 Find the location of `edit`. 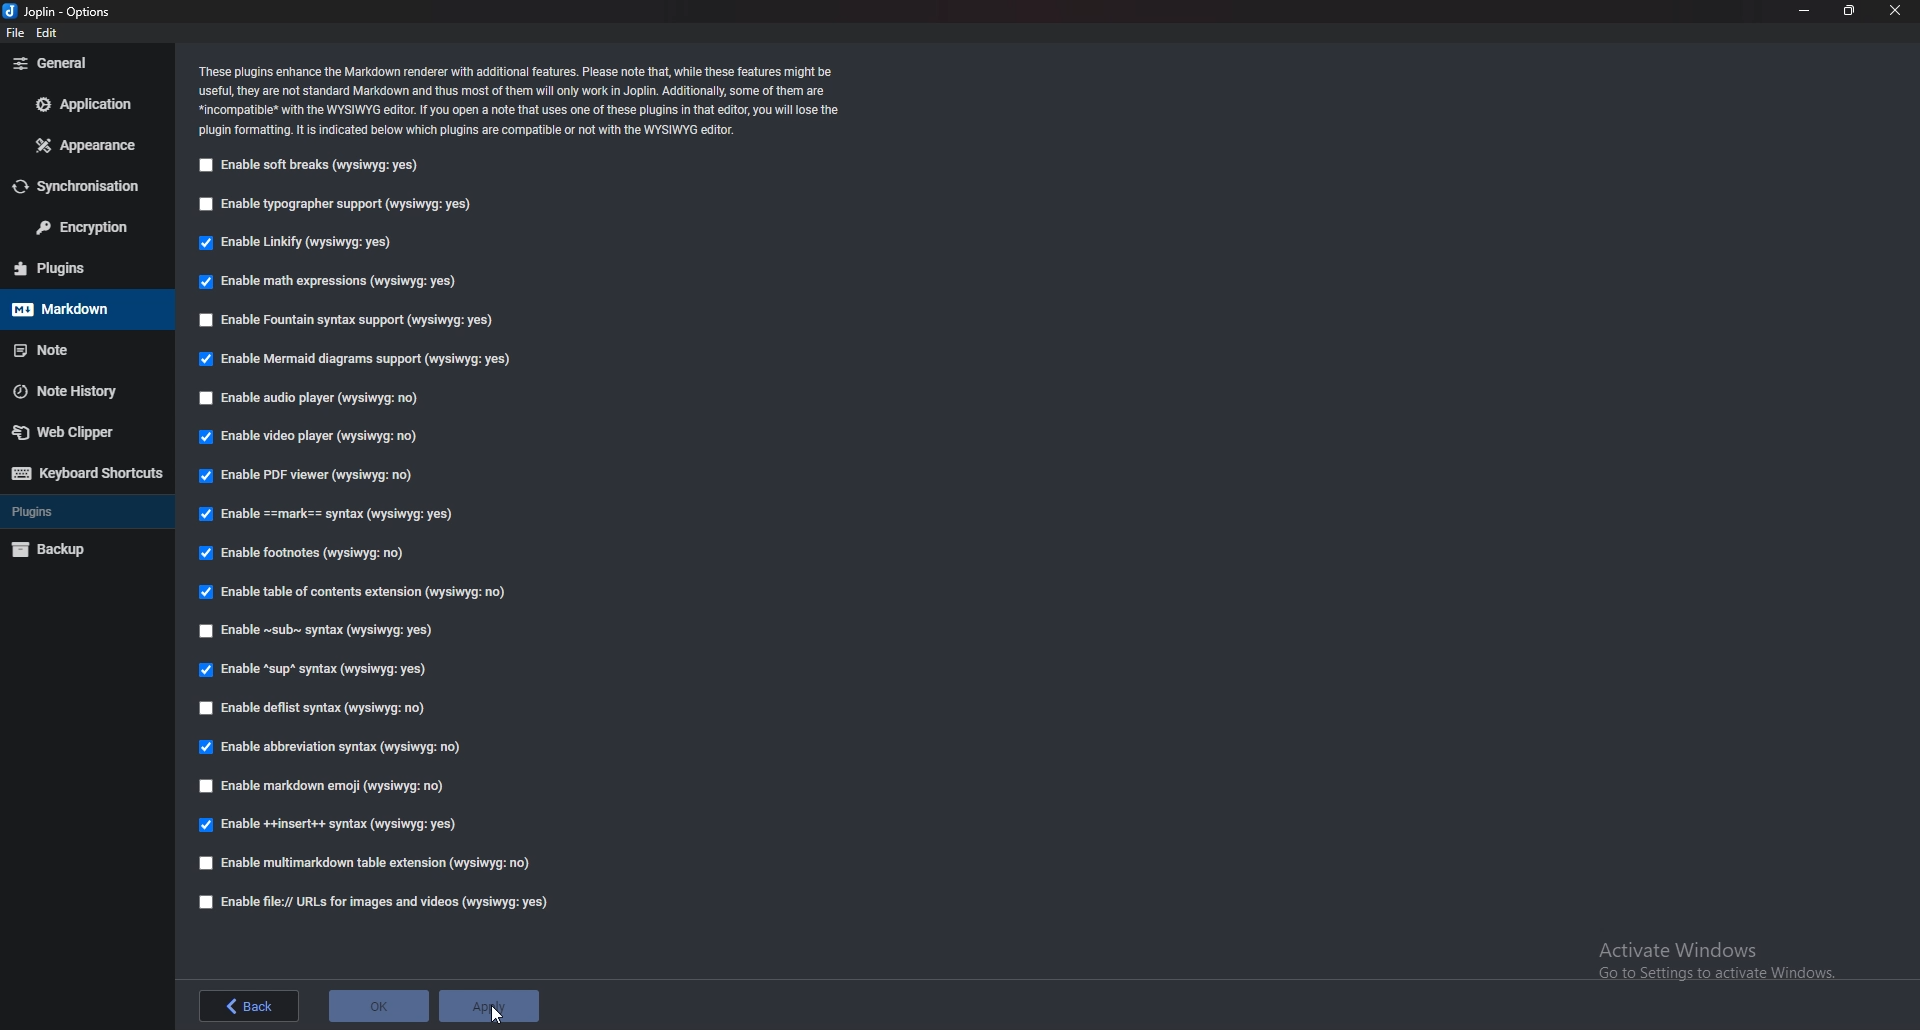

edit is located at coordinates (50, 32).